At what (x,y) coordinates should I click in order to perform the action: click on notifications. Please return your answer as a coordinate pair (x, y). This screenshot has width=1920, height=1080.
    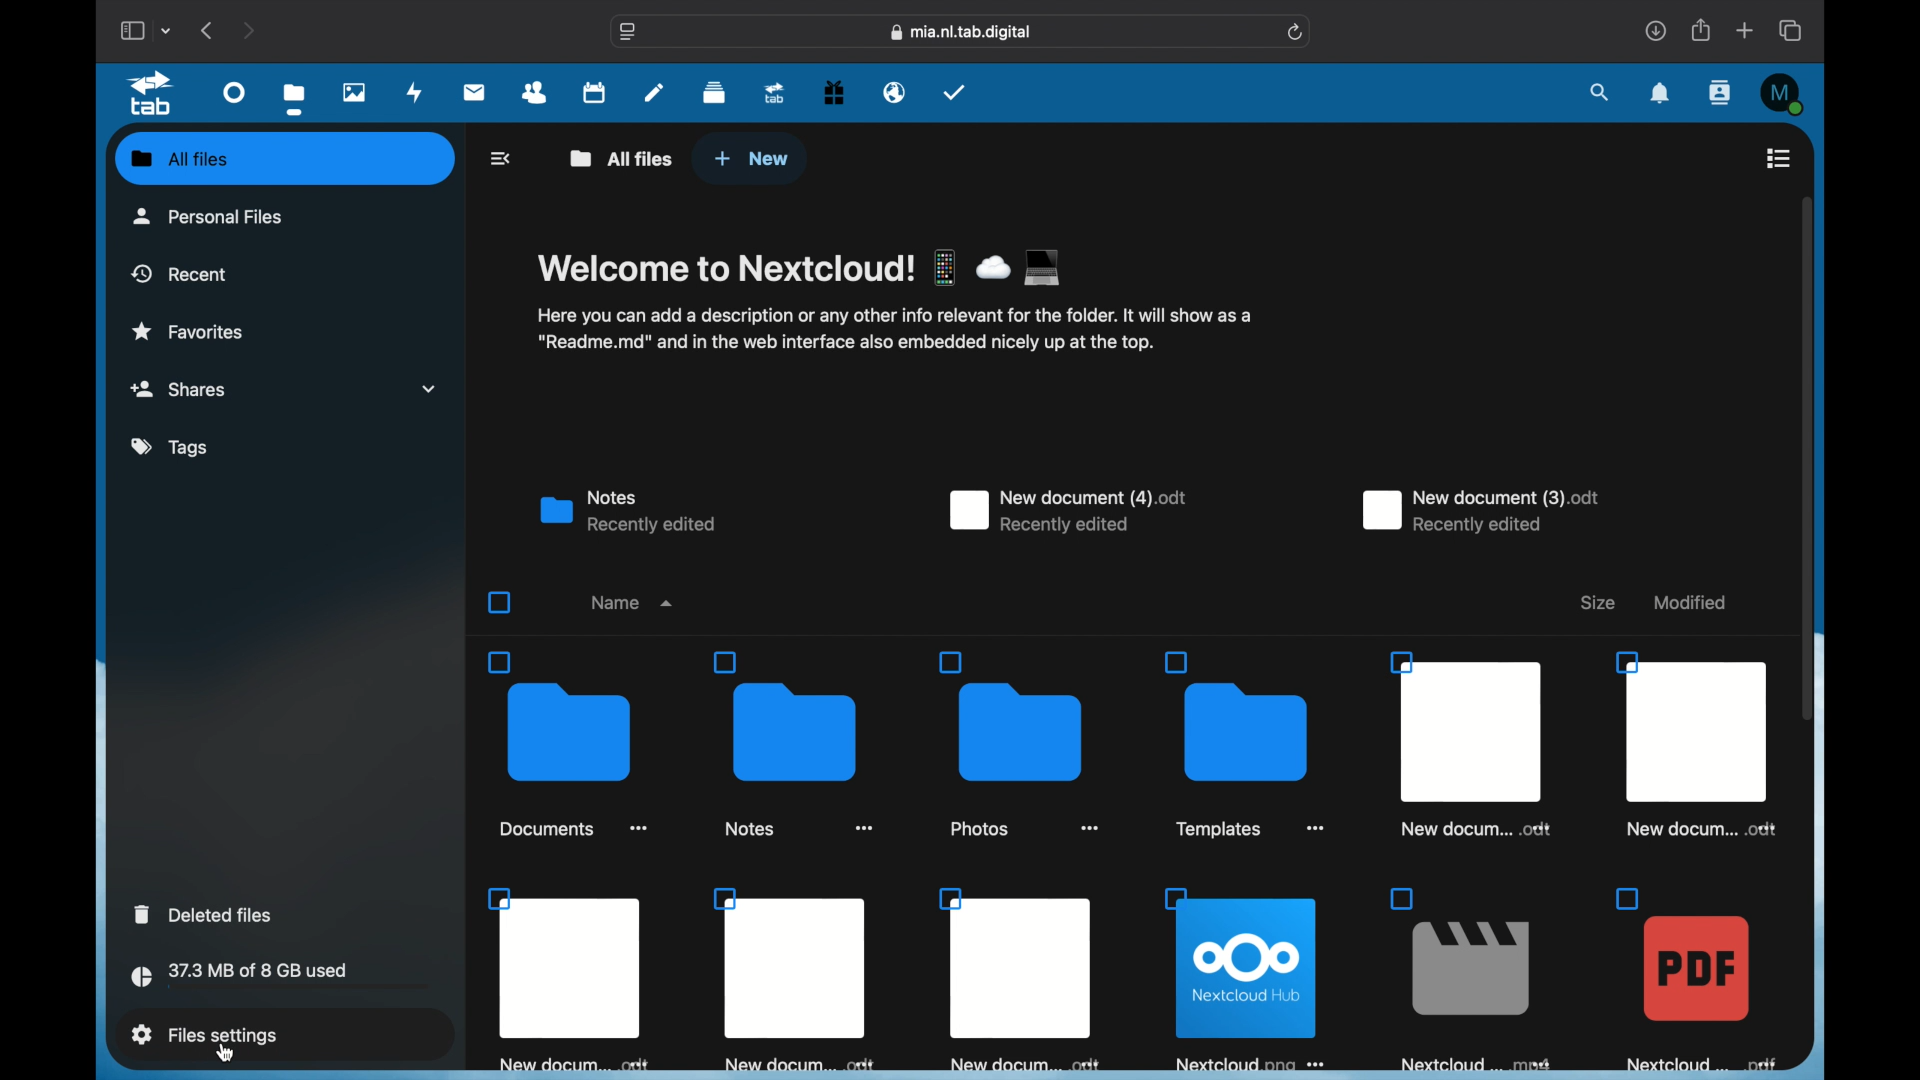
    Looking at the image, I should click on (1660, 93).